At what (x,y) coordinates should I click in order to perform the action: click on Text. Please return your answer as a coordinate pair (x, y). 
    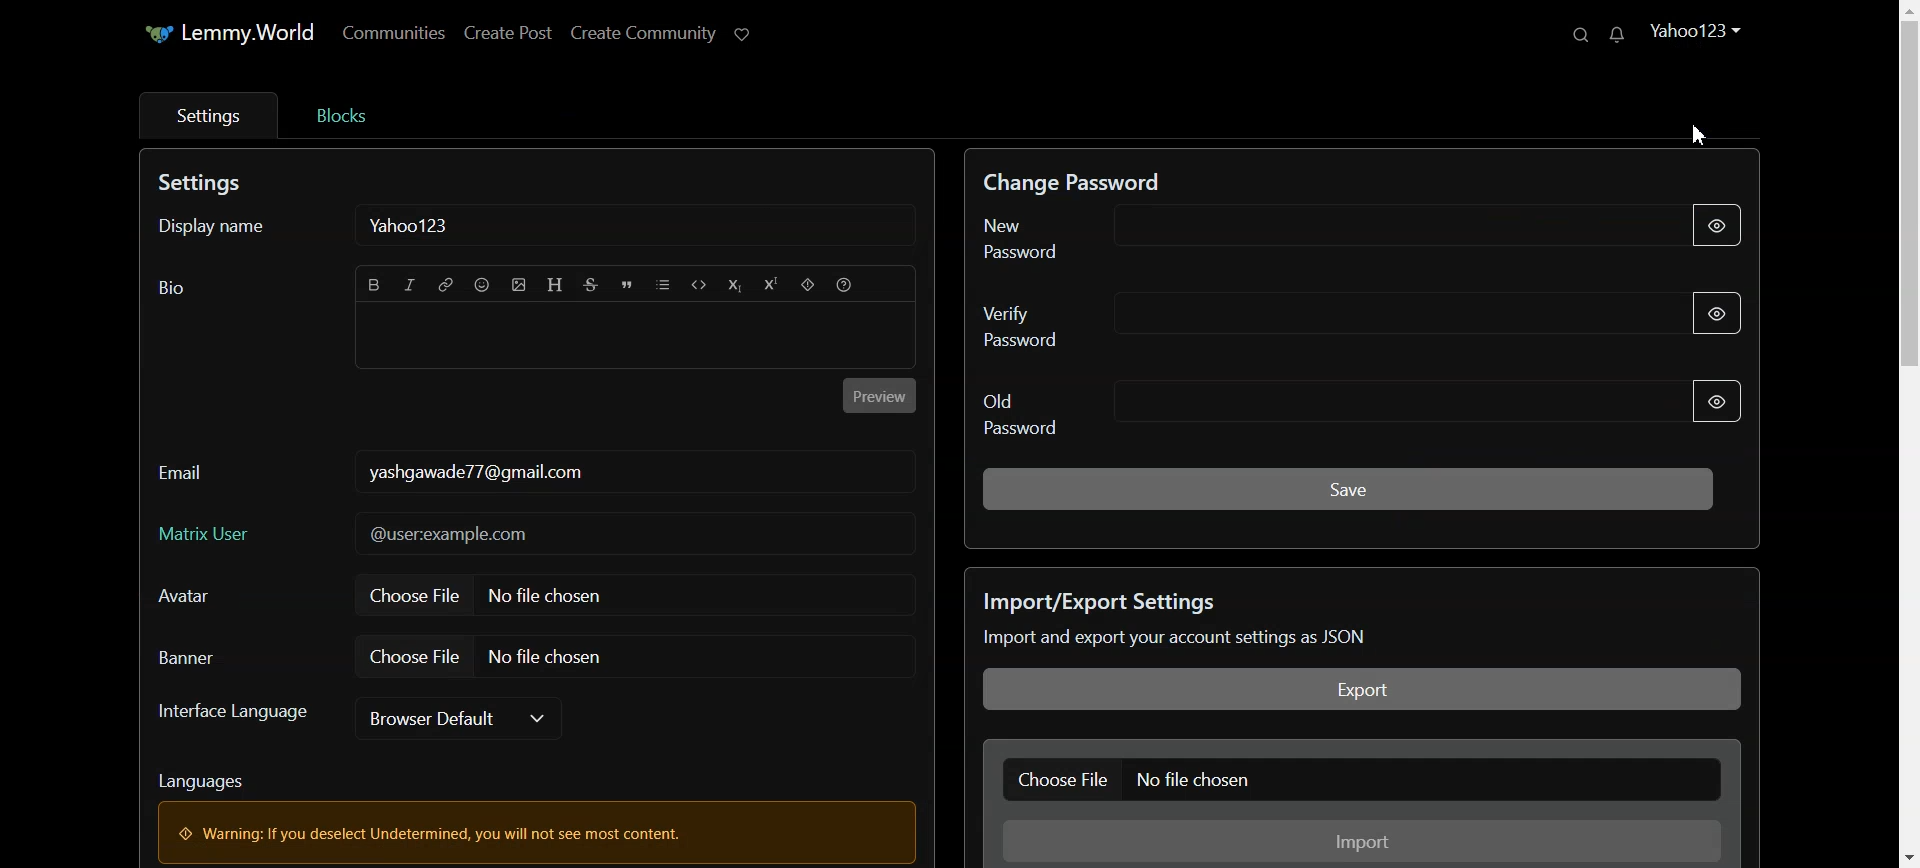
    Looking at the image, I should click on (1182, 617).